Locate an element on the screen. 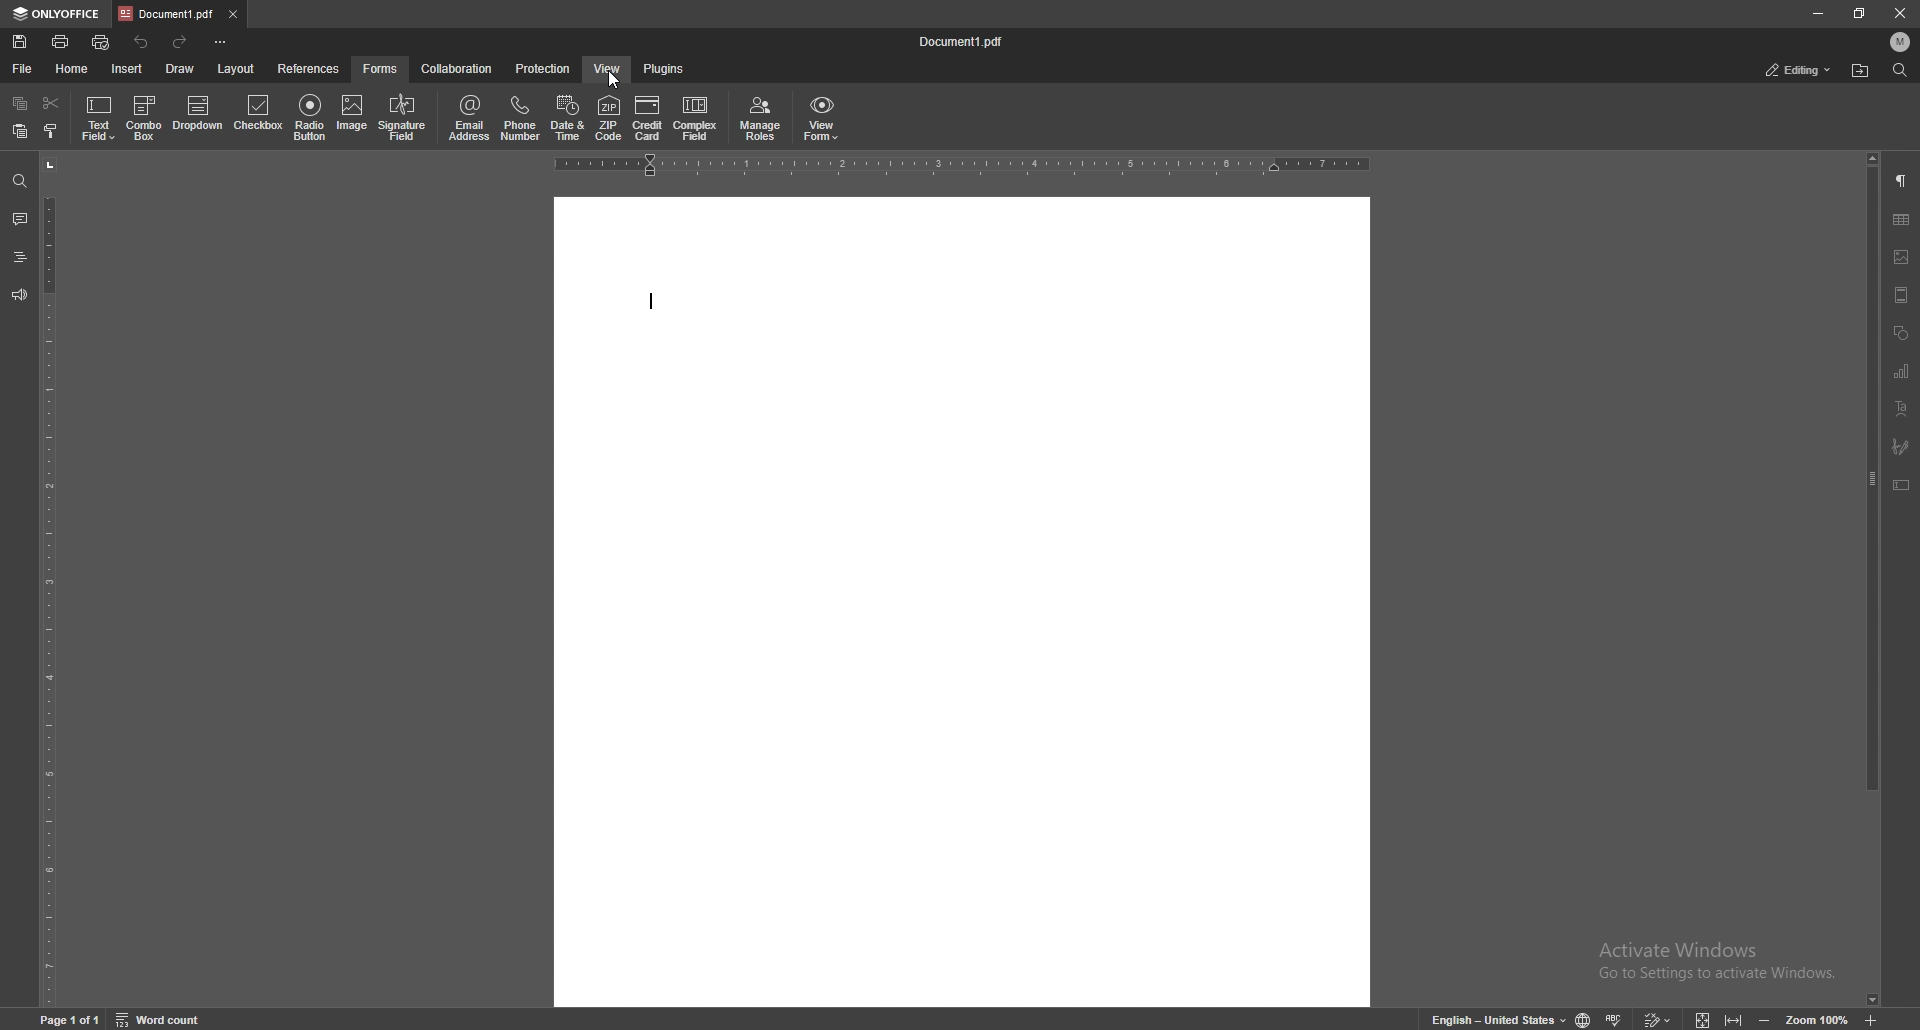 This screenshot has height=1030, width=1920. comment is located at coordinates (19, 219).